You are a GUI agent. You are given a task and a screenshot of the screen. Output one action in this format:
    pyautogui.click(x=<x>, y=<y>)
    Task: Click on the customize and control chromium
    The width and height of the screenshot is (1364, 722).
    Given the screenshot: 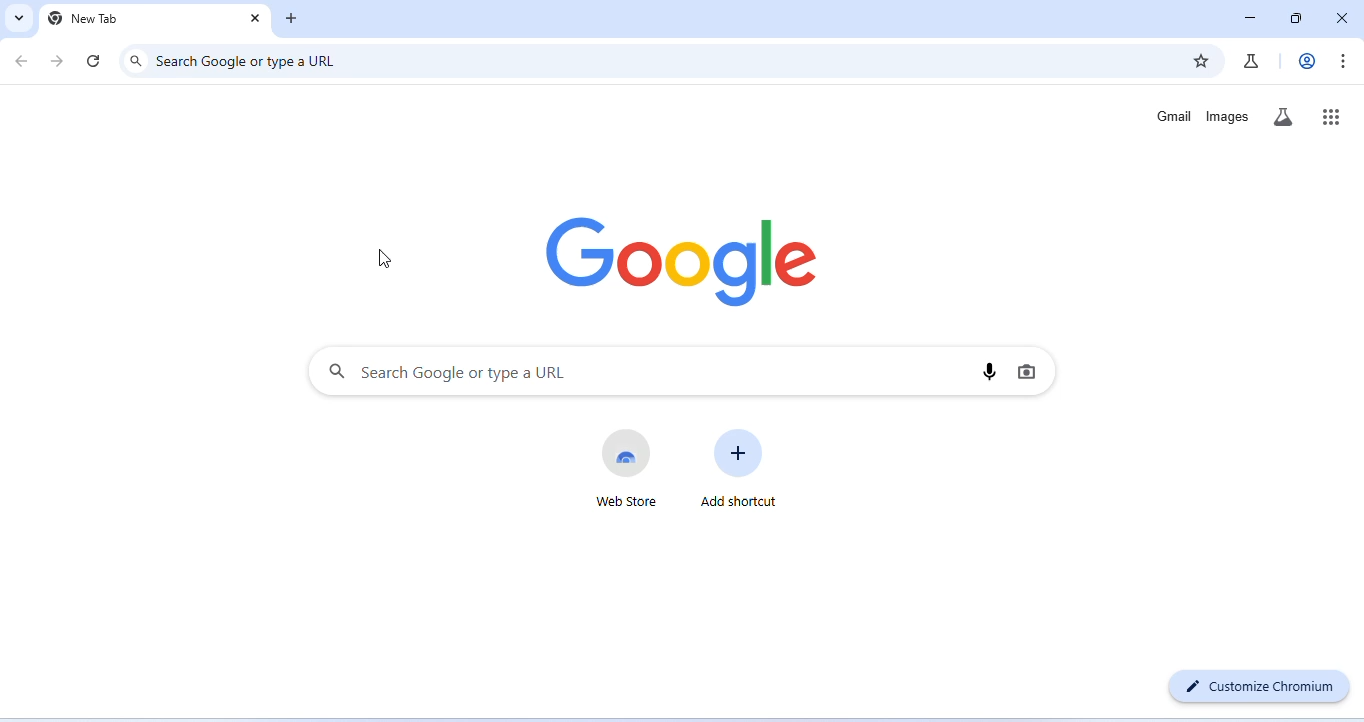 What is the action you would take?
    pyautogui.click(x=1345, y=61)
    